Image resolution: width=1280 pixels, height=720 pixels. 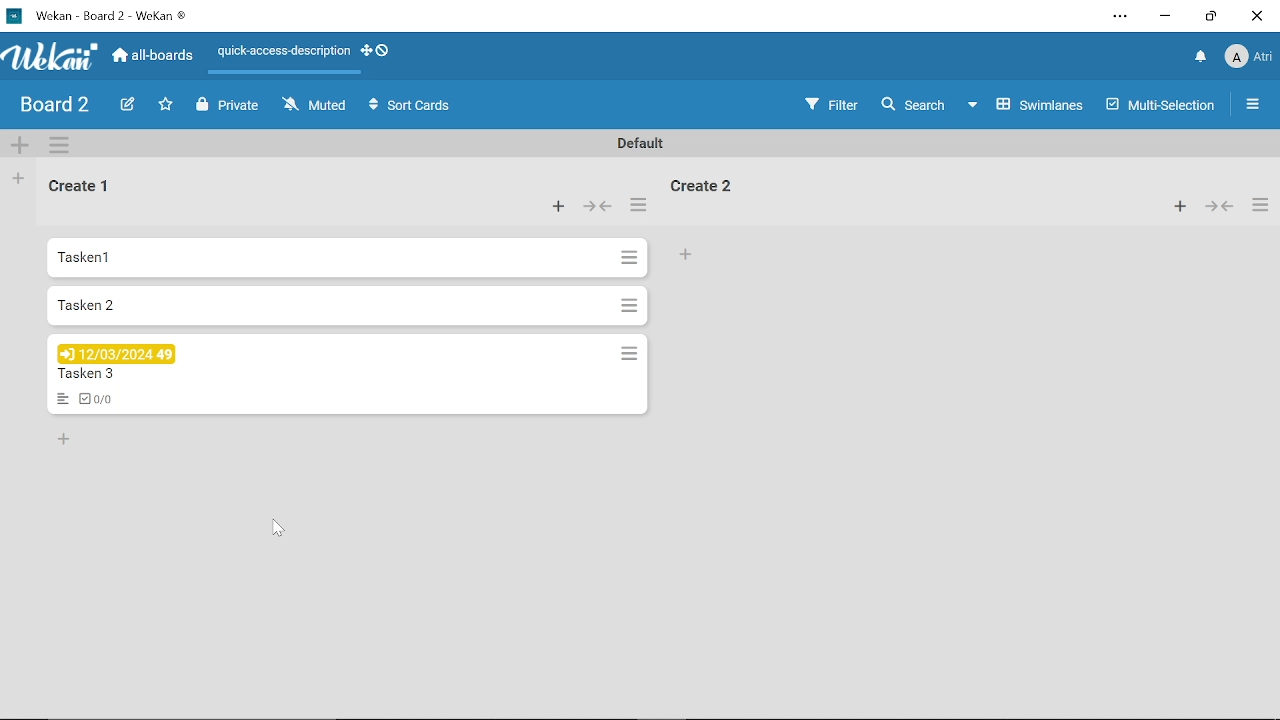 What do you see at coordinates (1180, 205) in the screenshot?
I see `Add` at bounding box center [1180, 205].